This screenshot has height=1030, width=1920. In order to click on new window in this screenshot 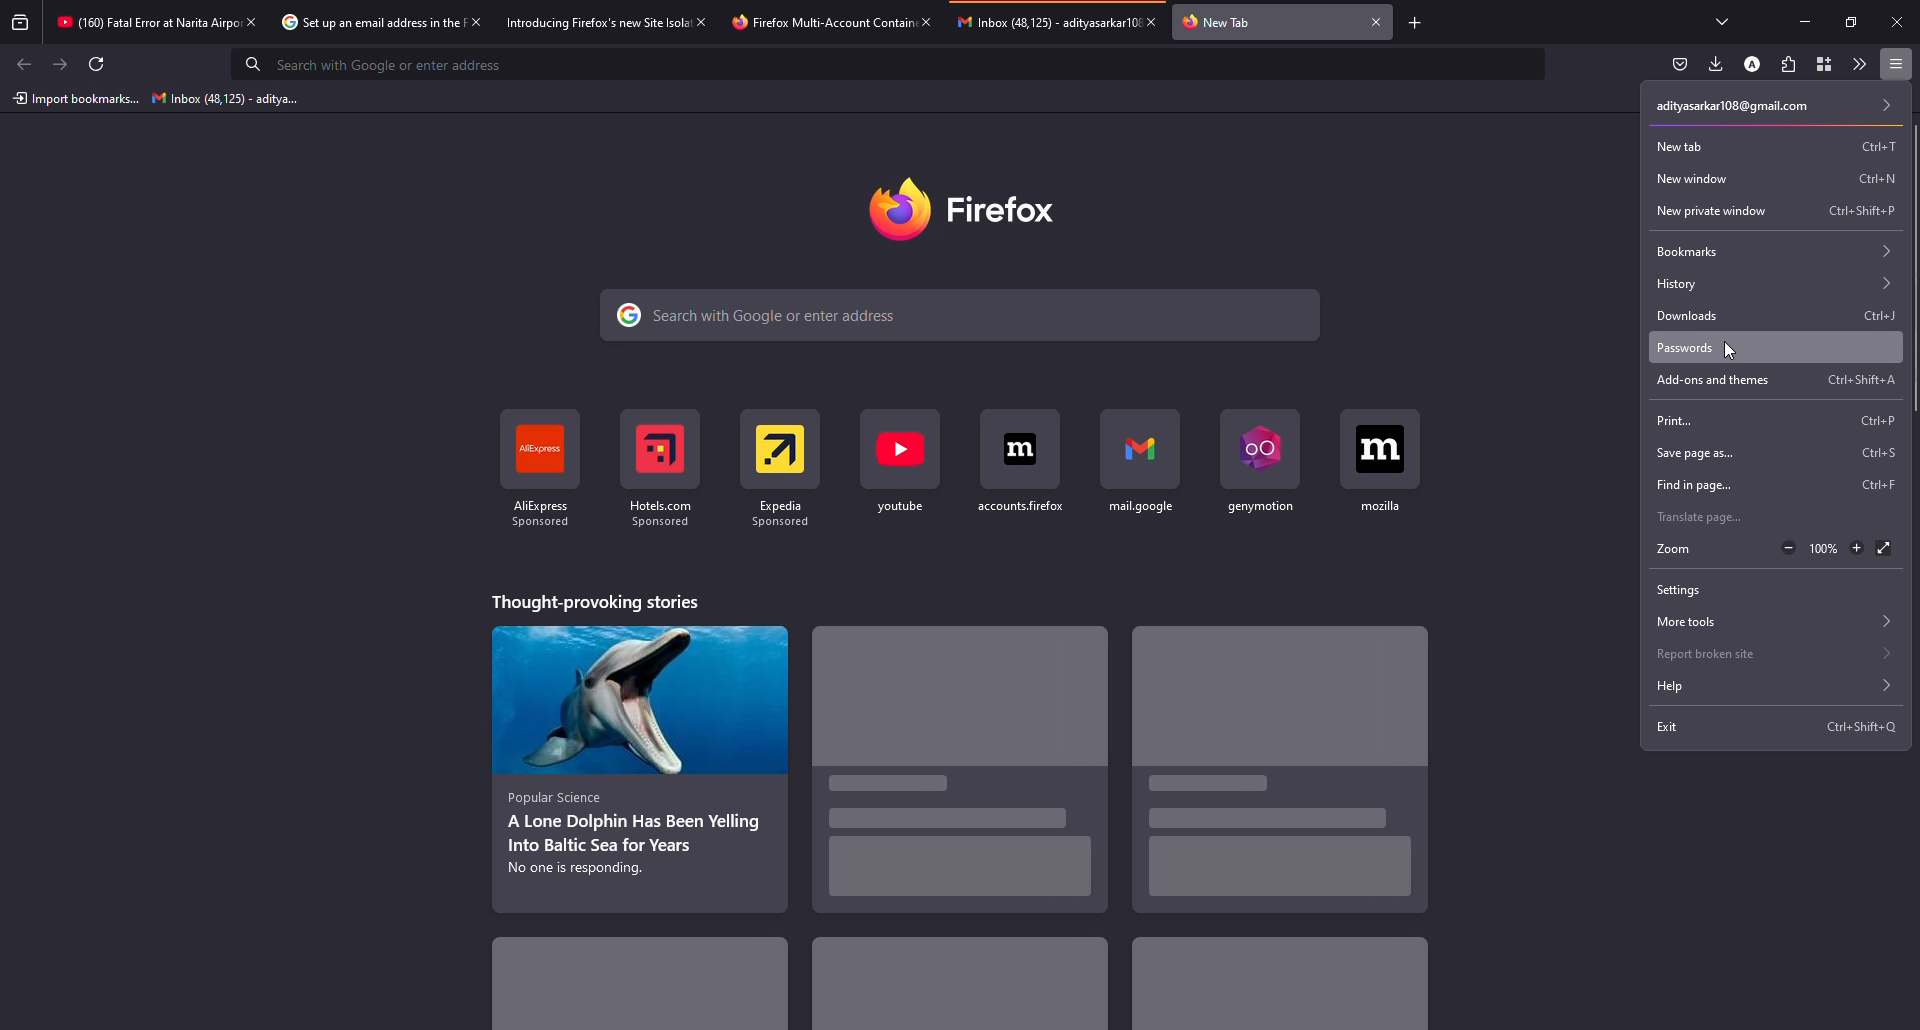, I will do `click(1693, 178)`.